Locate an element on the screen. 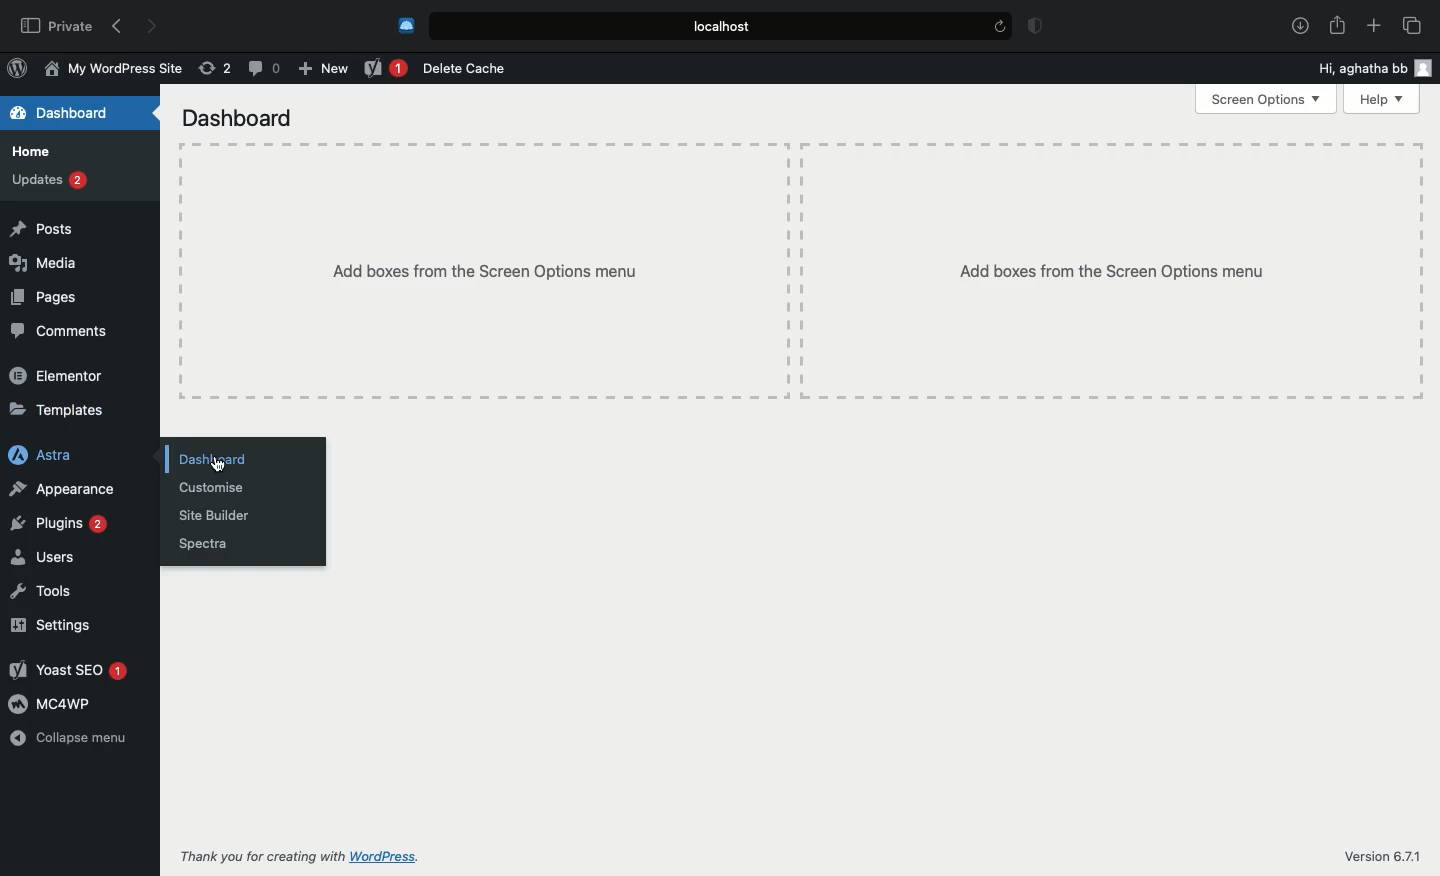 The height and width of the screenshot is (876, 1440). Dashboard is located at coordinates (238, 116).